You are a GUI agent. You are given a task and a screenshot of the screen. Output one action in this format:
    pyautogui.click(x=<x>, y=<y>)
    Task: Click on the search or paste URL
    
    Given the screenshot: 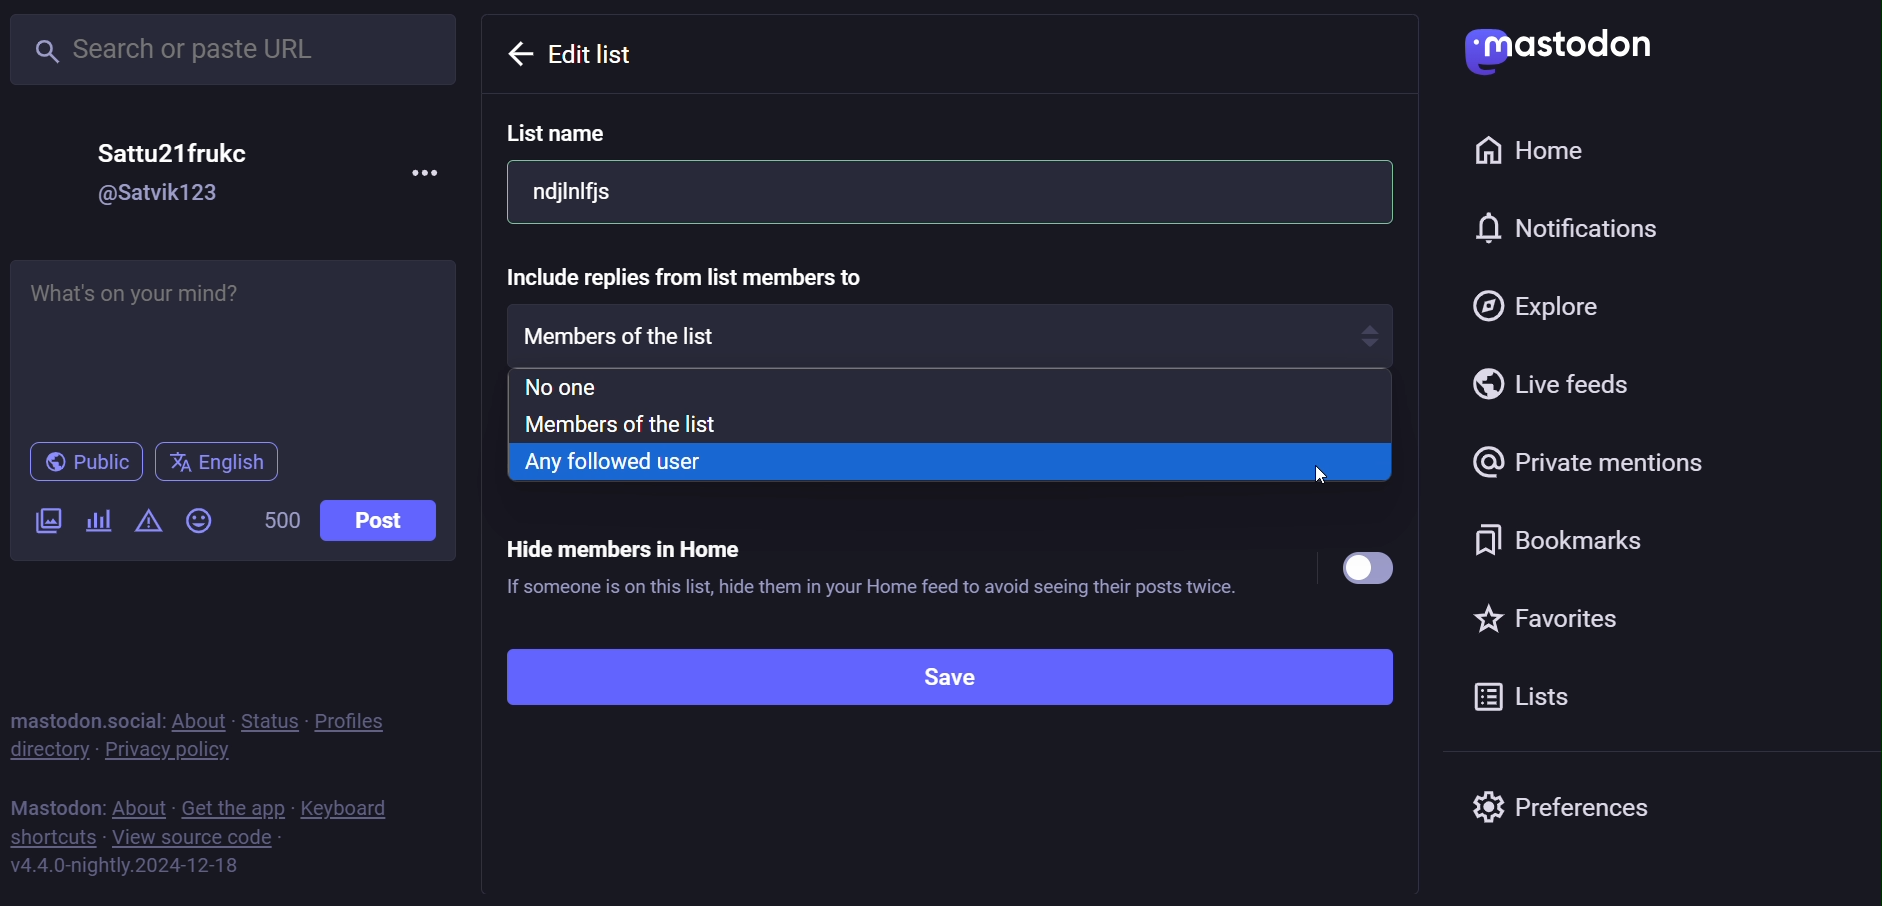 What is the action you would take?
    pyautogui.click(x=240, y=45)
    